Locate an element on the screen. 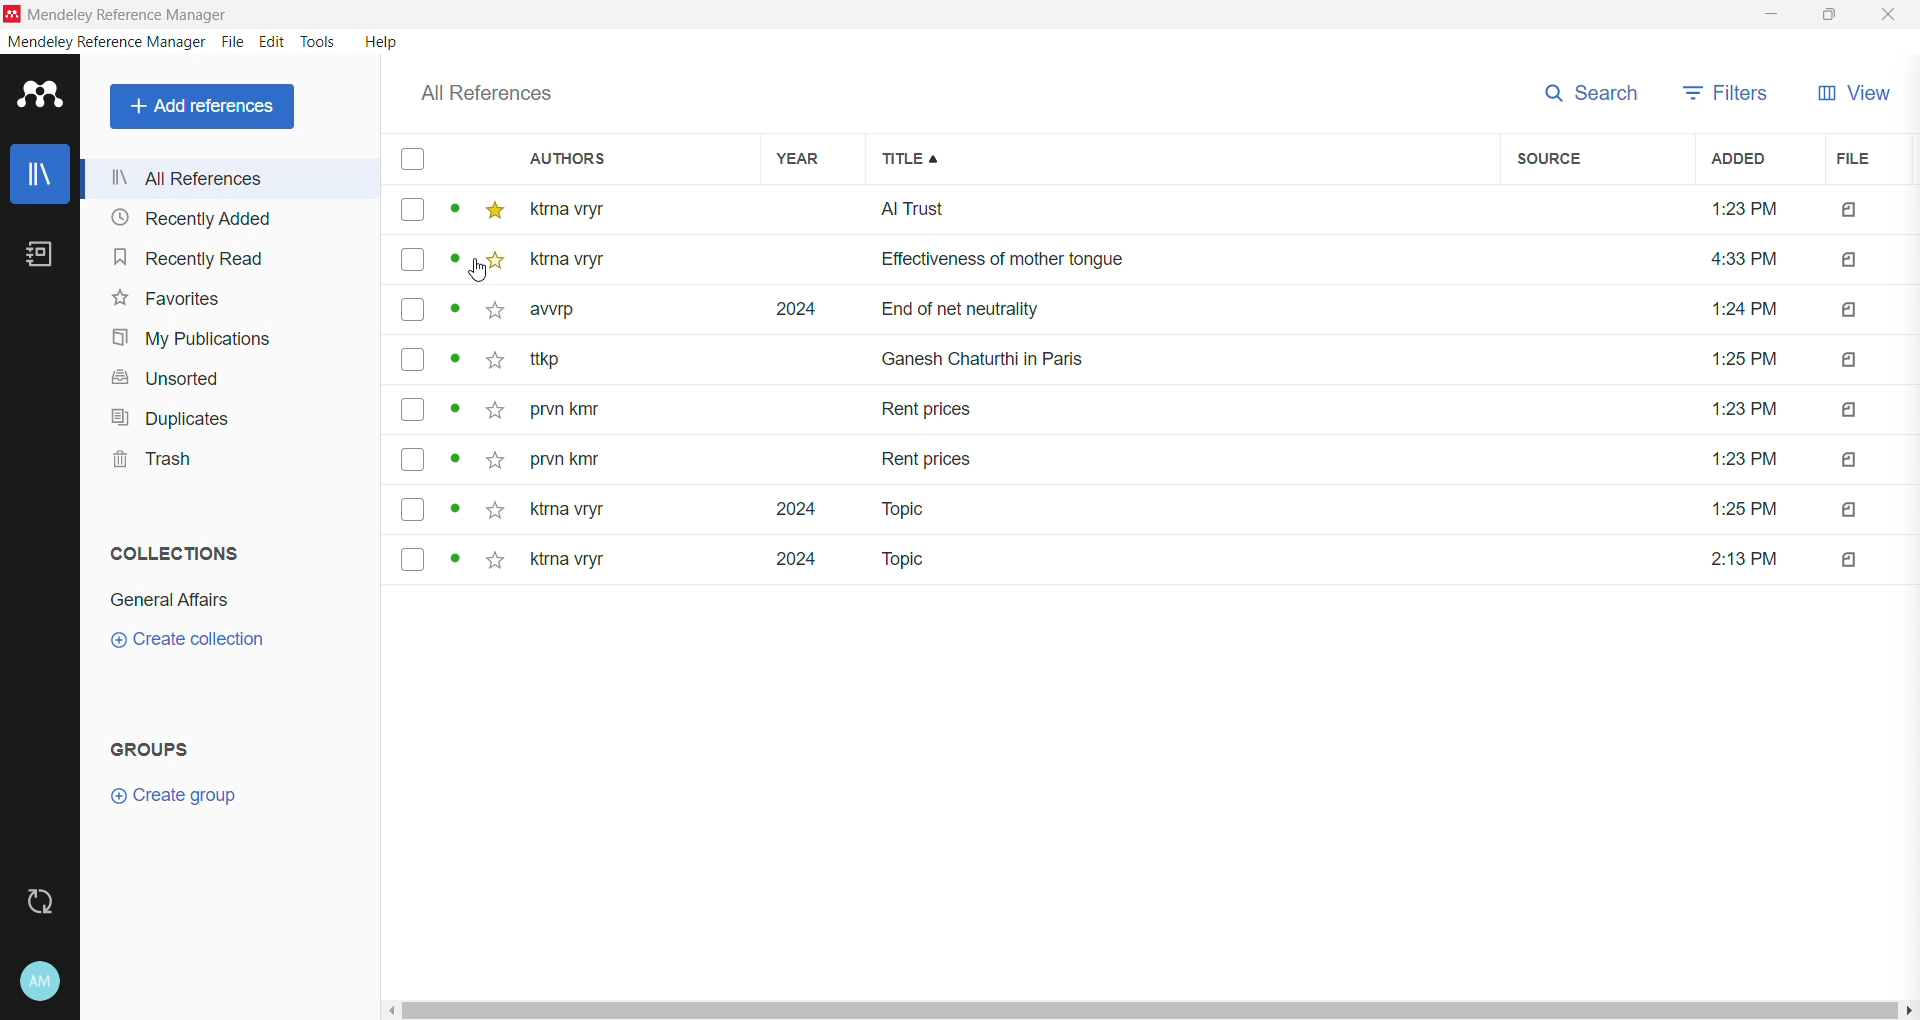 This screenshot has width=1920, height=1020. dot  is located at coordinates (457, 509).